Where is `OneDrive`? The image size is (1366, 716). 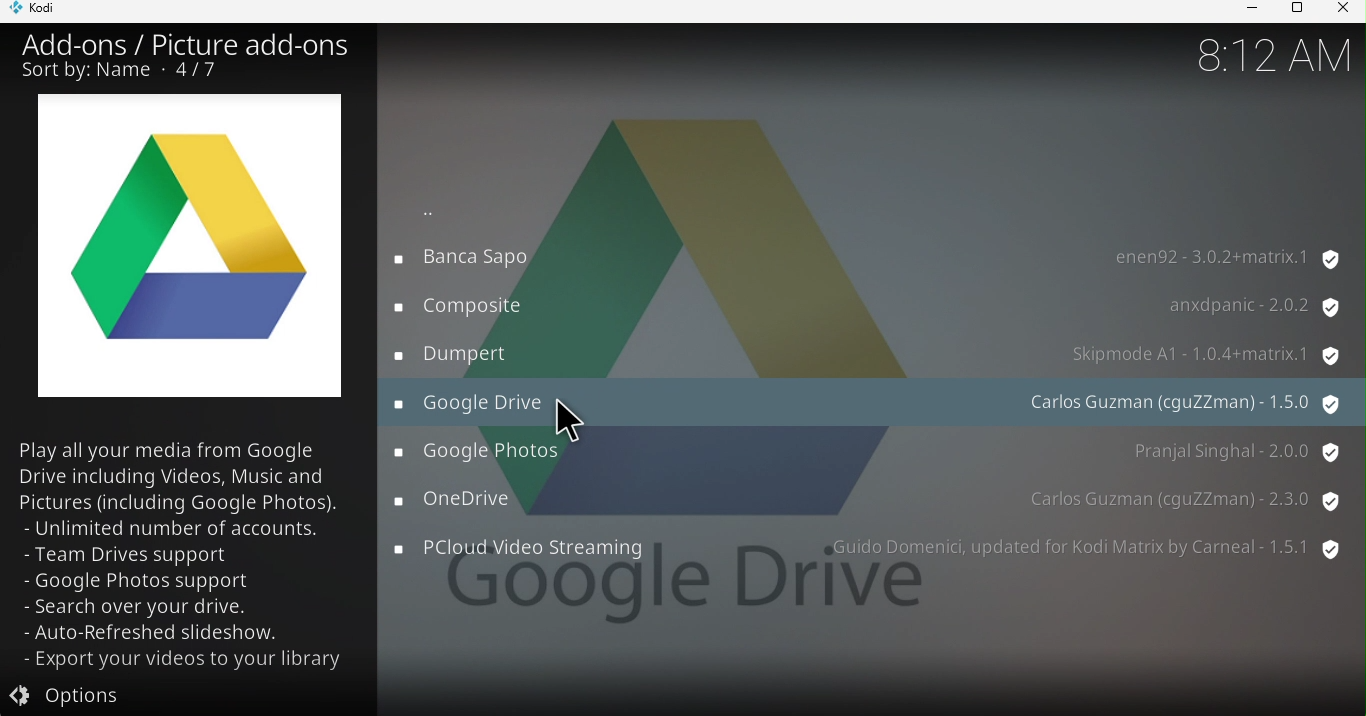
OneDrive is located at coordinates (868, 500).